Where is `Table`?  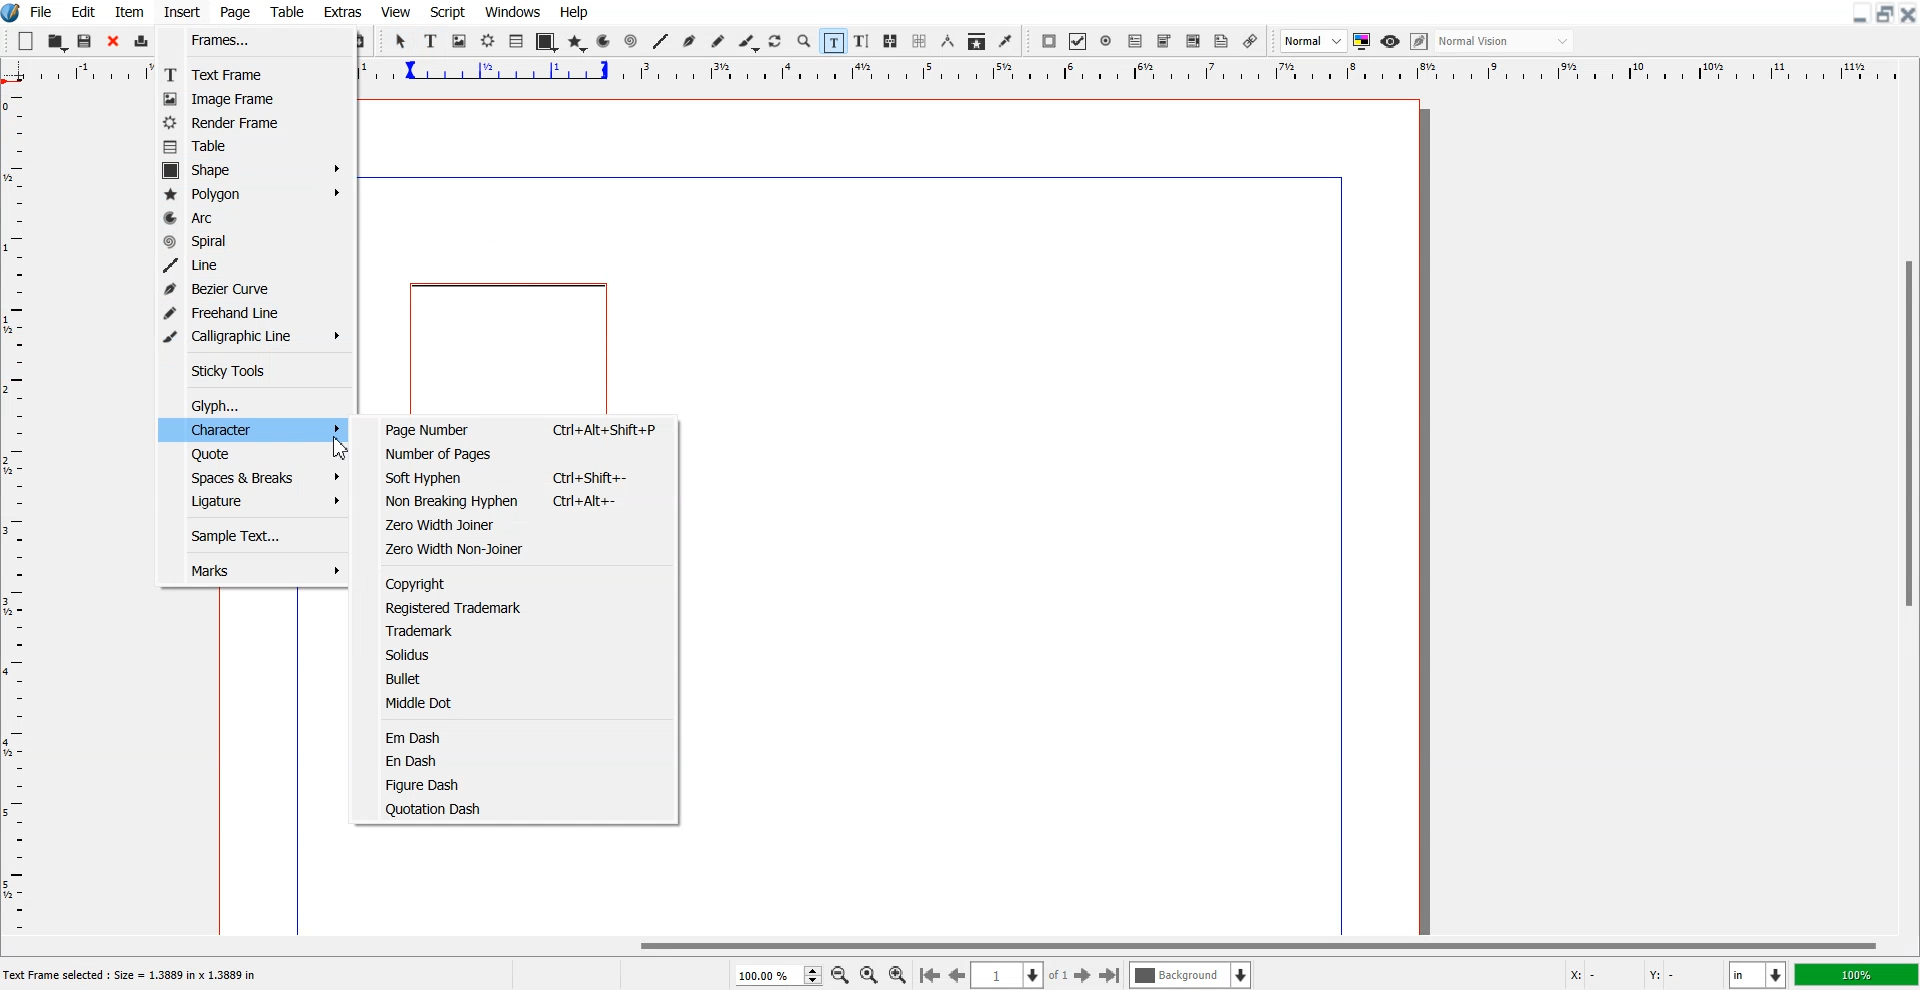 Table is located at coordinates (517, 41).